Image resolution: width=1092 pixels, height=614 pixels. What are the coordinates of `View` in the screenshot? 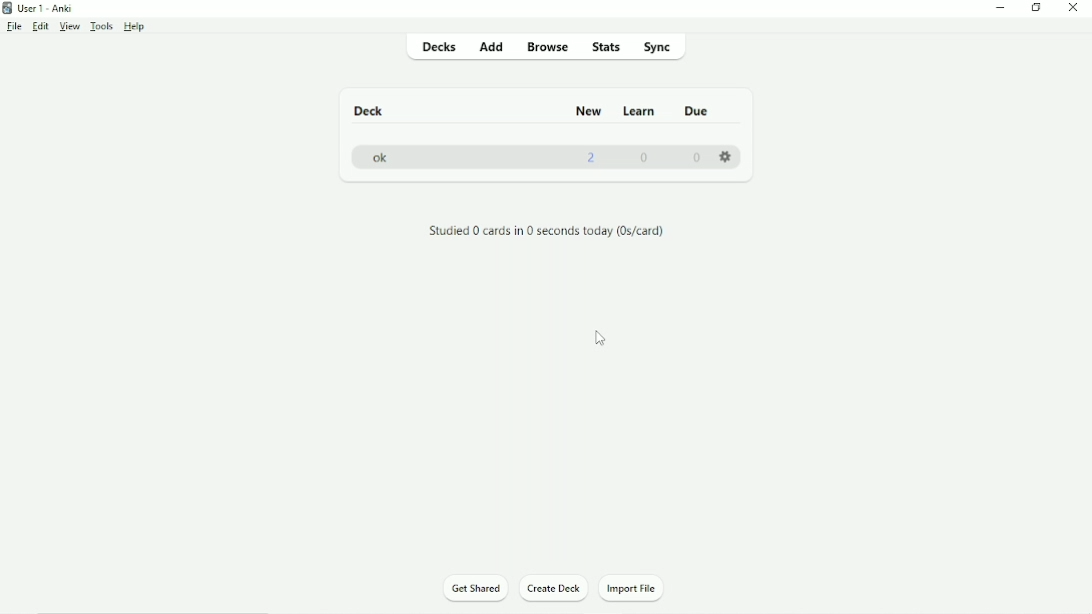 It's located at (69, 26).